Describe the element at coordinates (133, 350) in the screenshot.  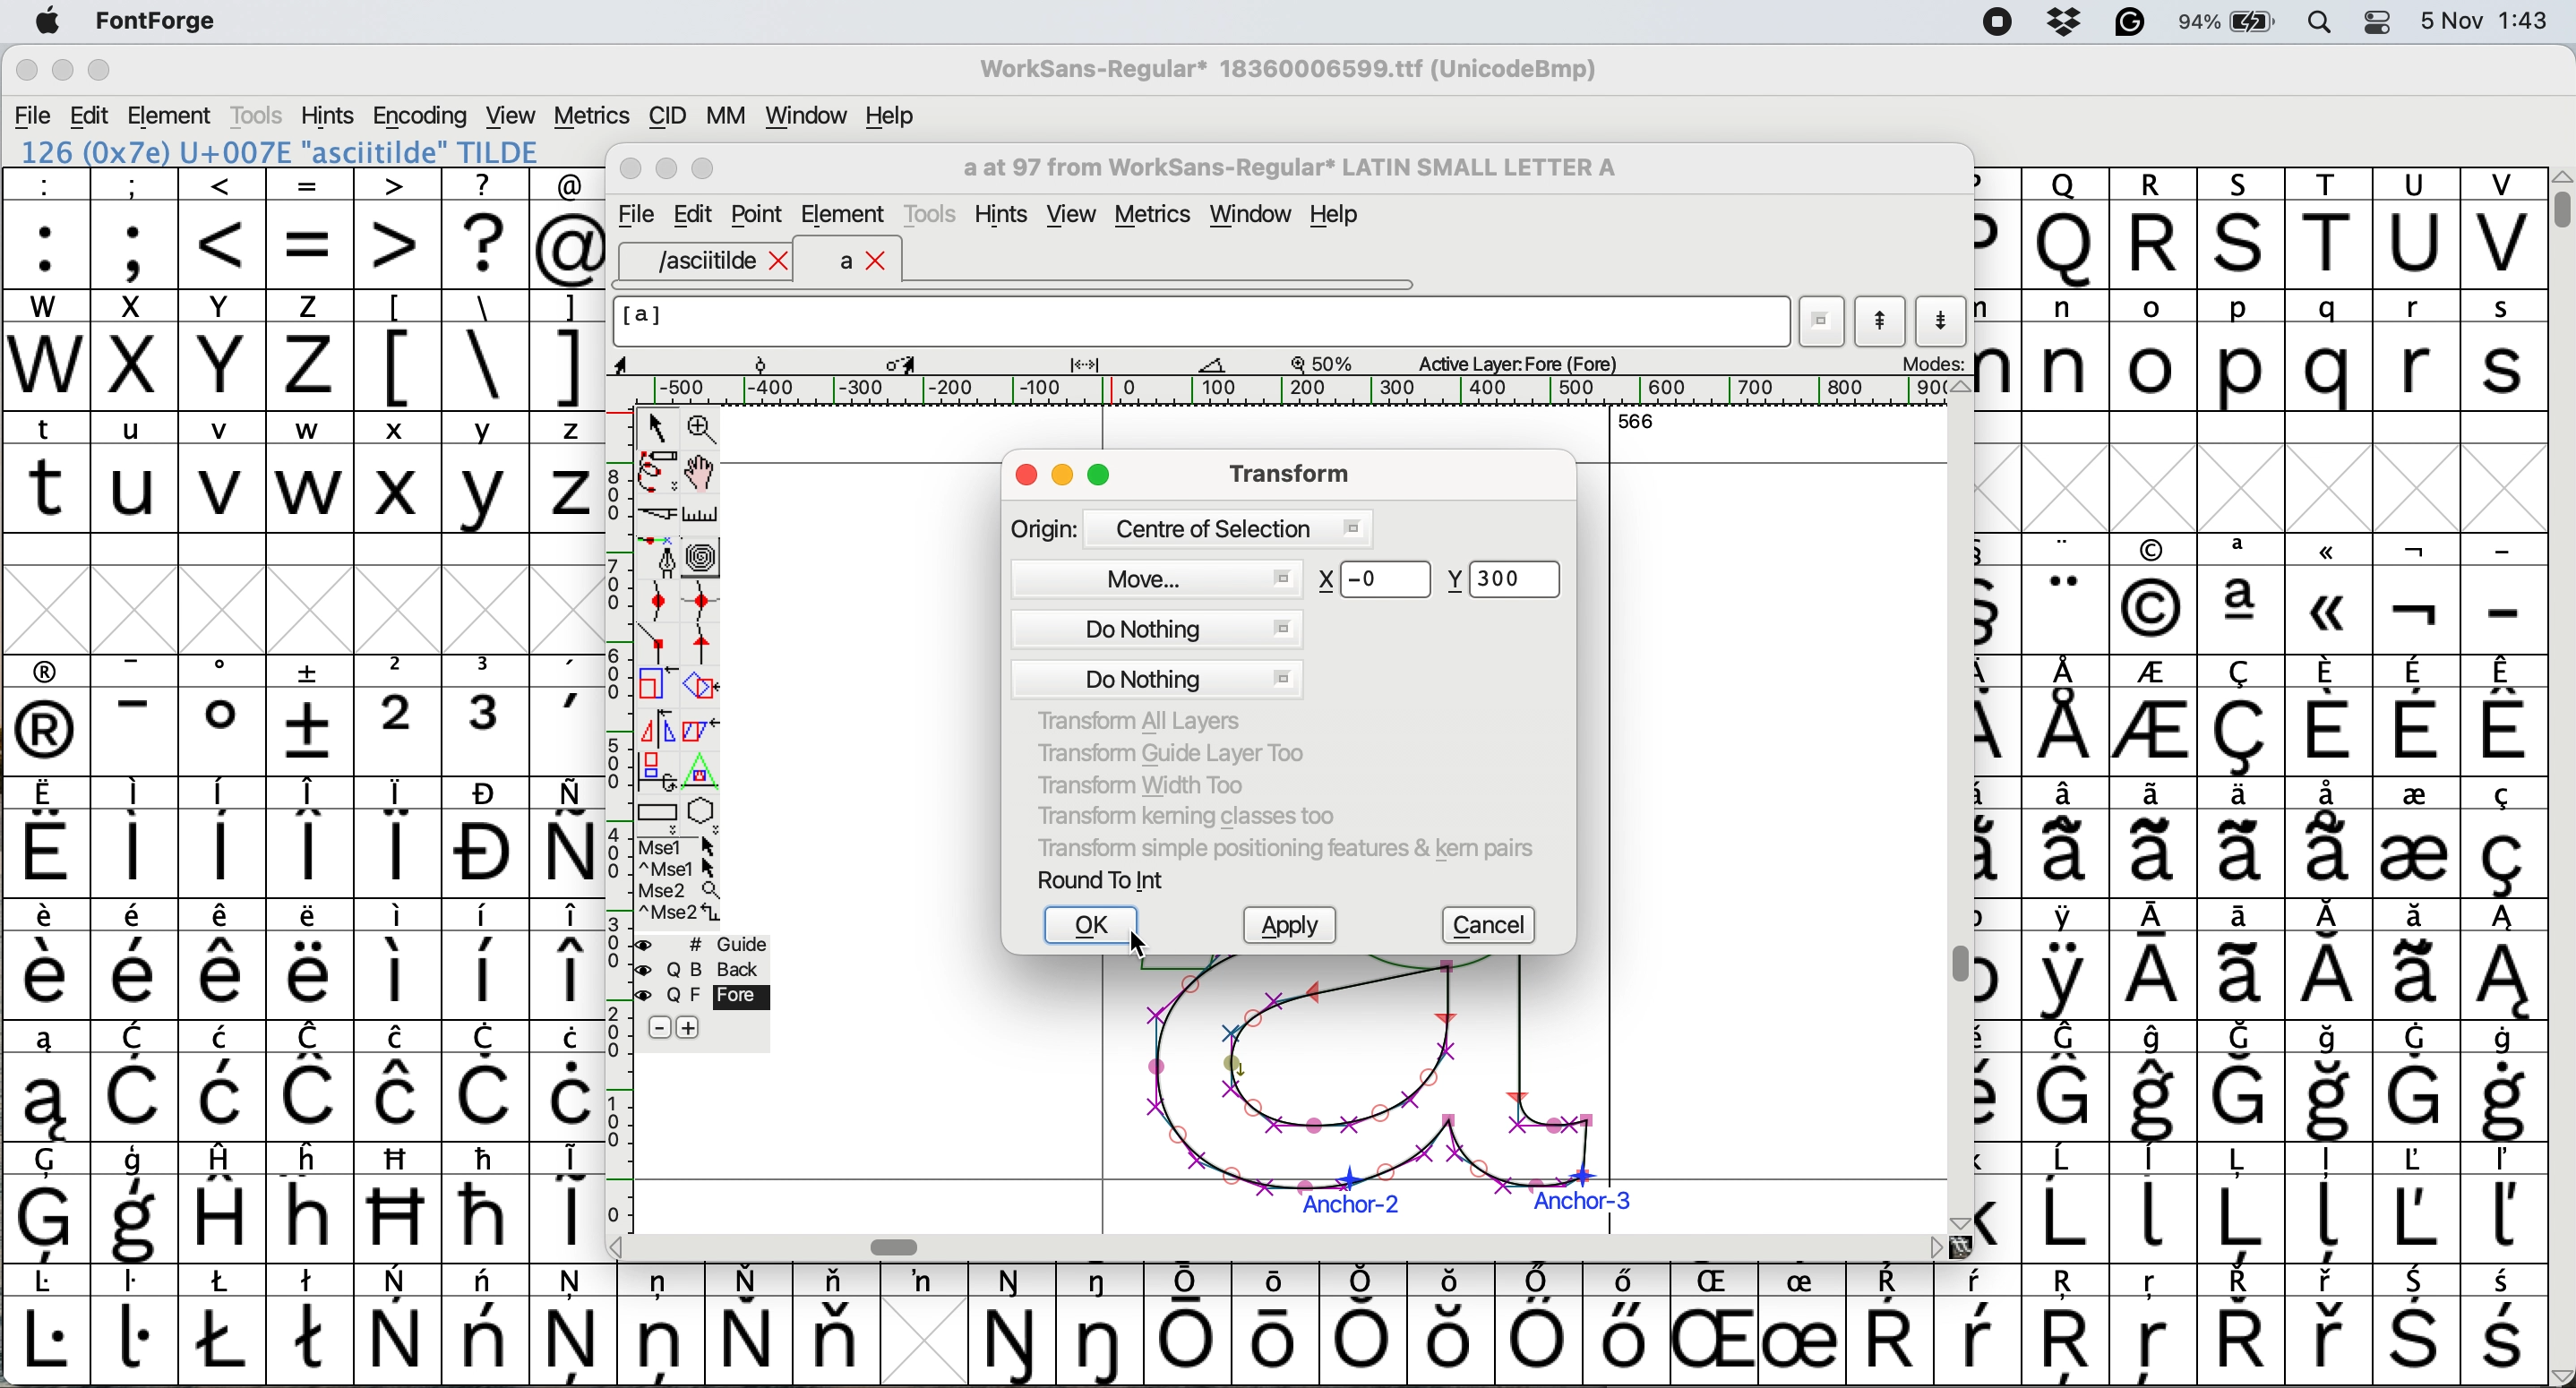
I see `x` at that location.